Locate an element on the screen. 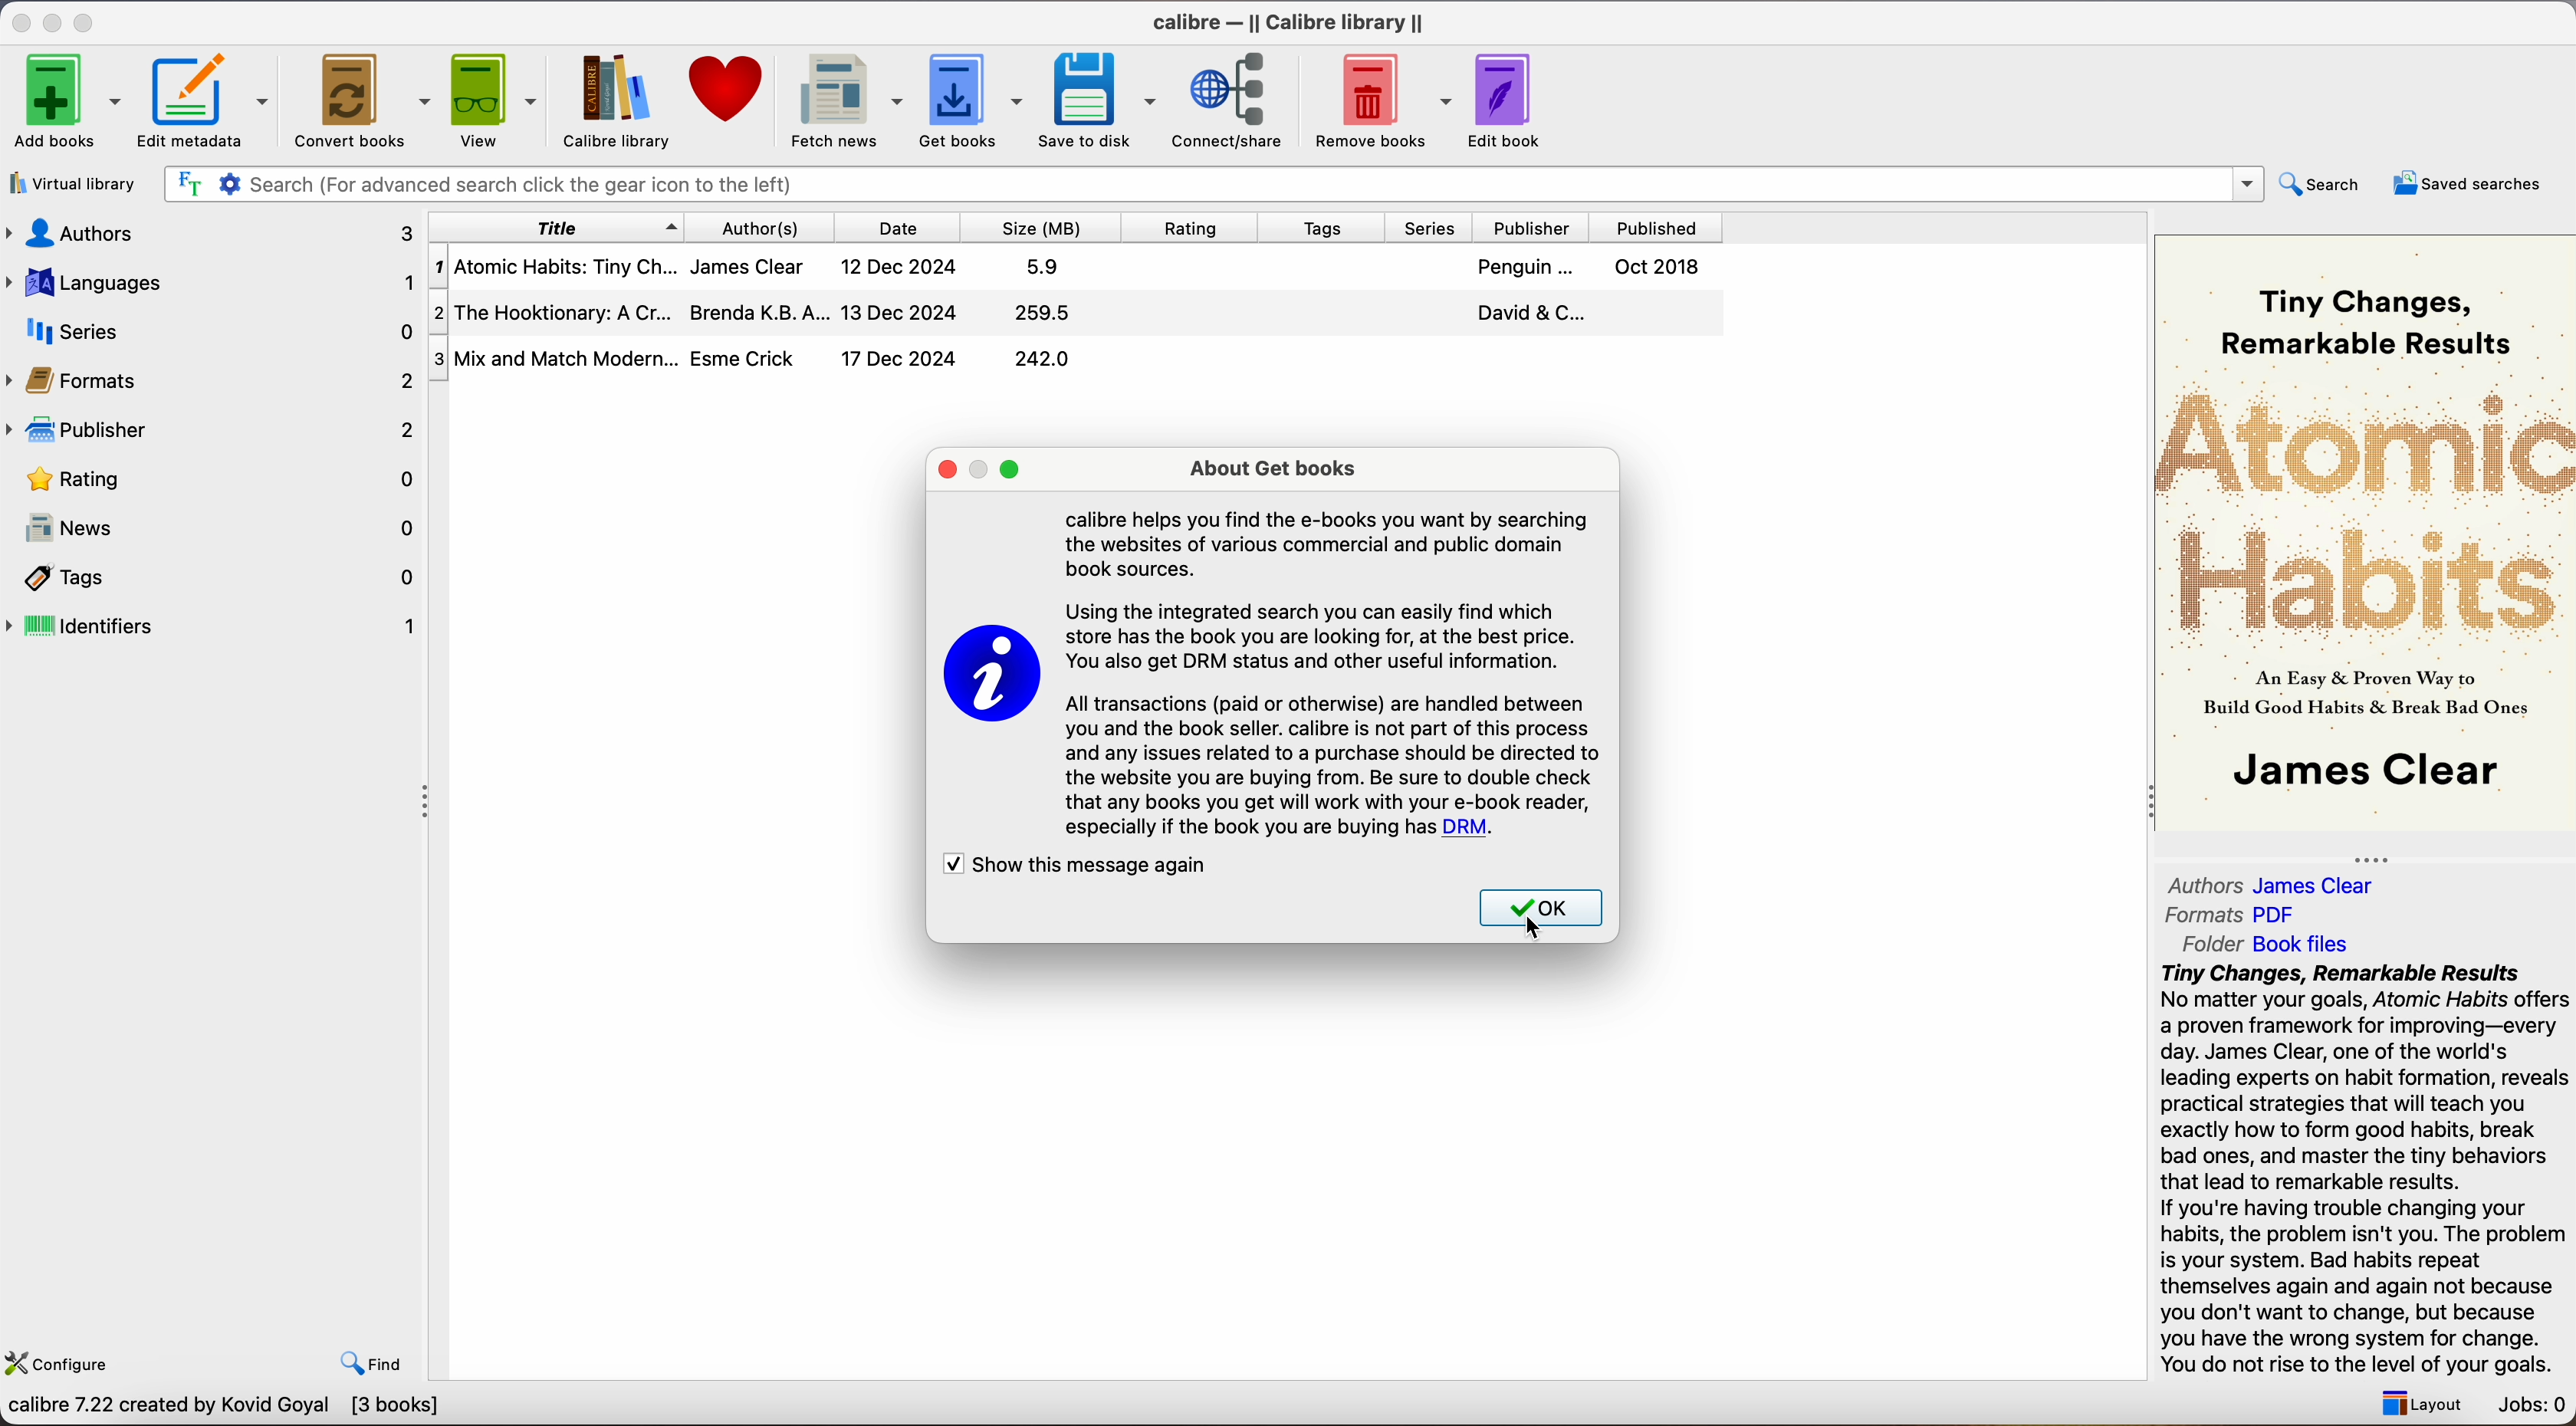 This screenshot has height=1426, width=2576. 242.0 is located at coordinates (1044, 361).